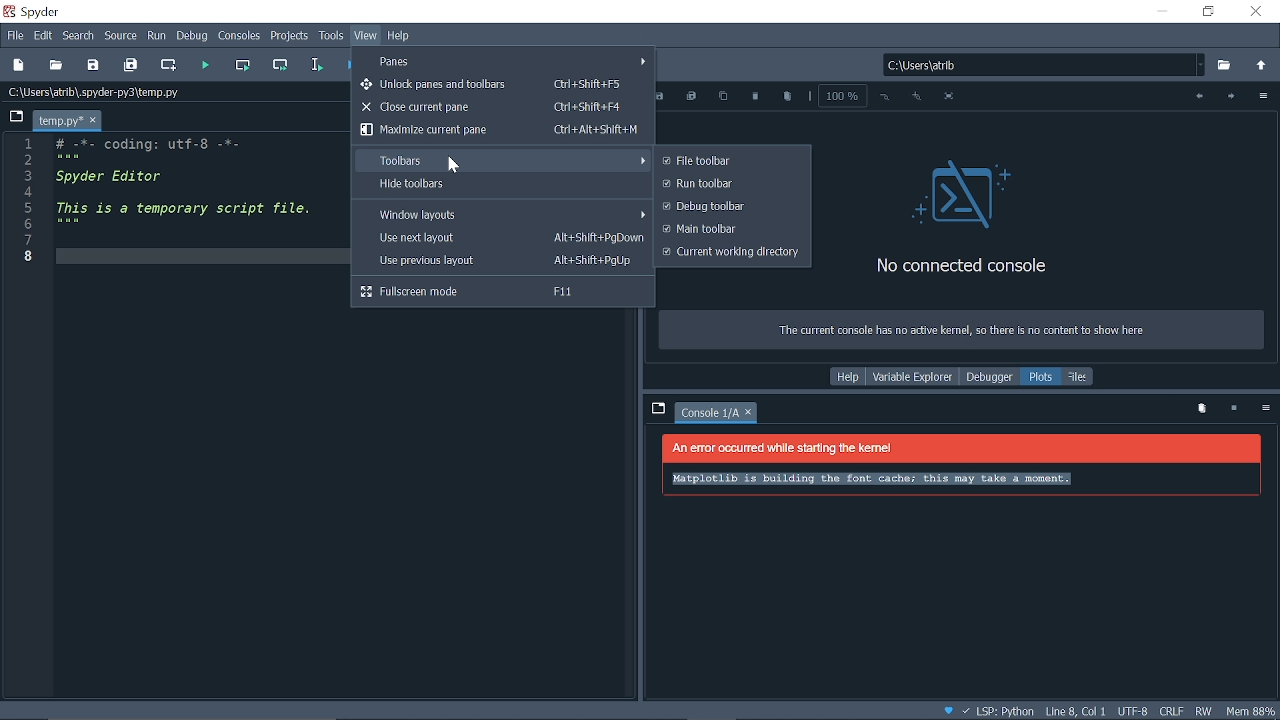 The height and width of the screenshot is (720, 1280). I want to click on Save all plot , so click(692, 97).